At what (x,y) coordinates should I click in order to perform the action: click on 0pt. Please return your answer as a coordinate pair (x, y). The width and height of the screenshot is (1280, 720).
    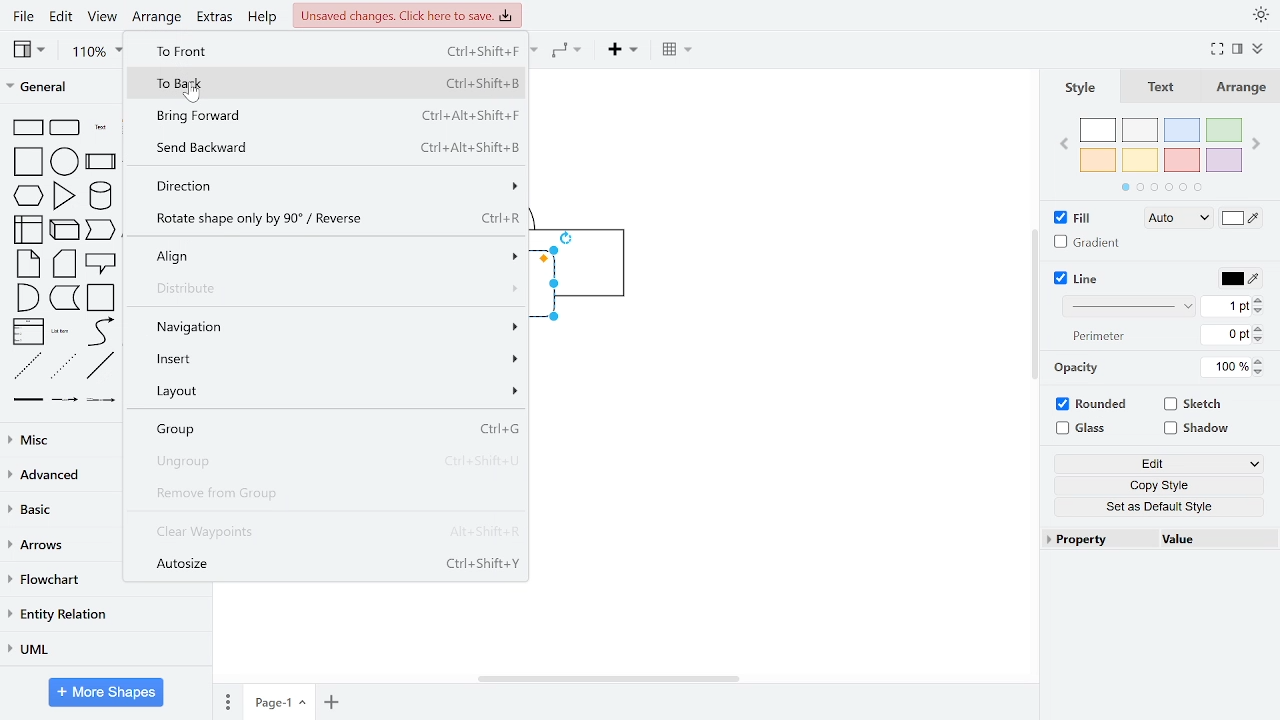
    Looking at the image, I should click on (1226, 335).